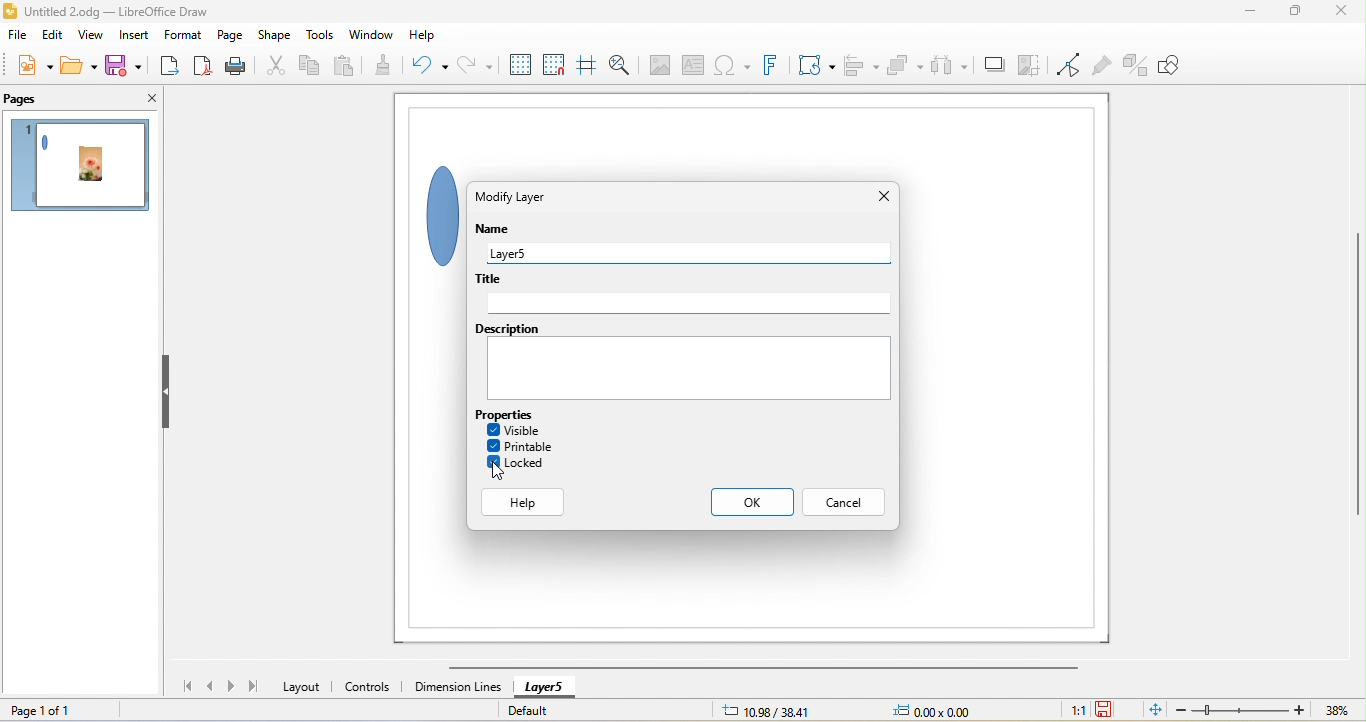 The height and width of the screenshot is (722, 1366). Describe the element at coordinates (457, 687) in the screenshot. I see `dimension lines` at that location.